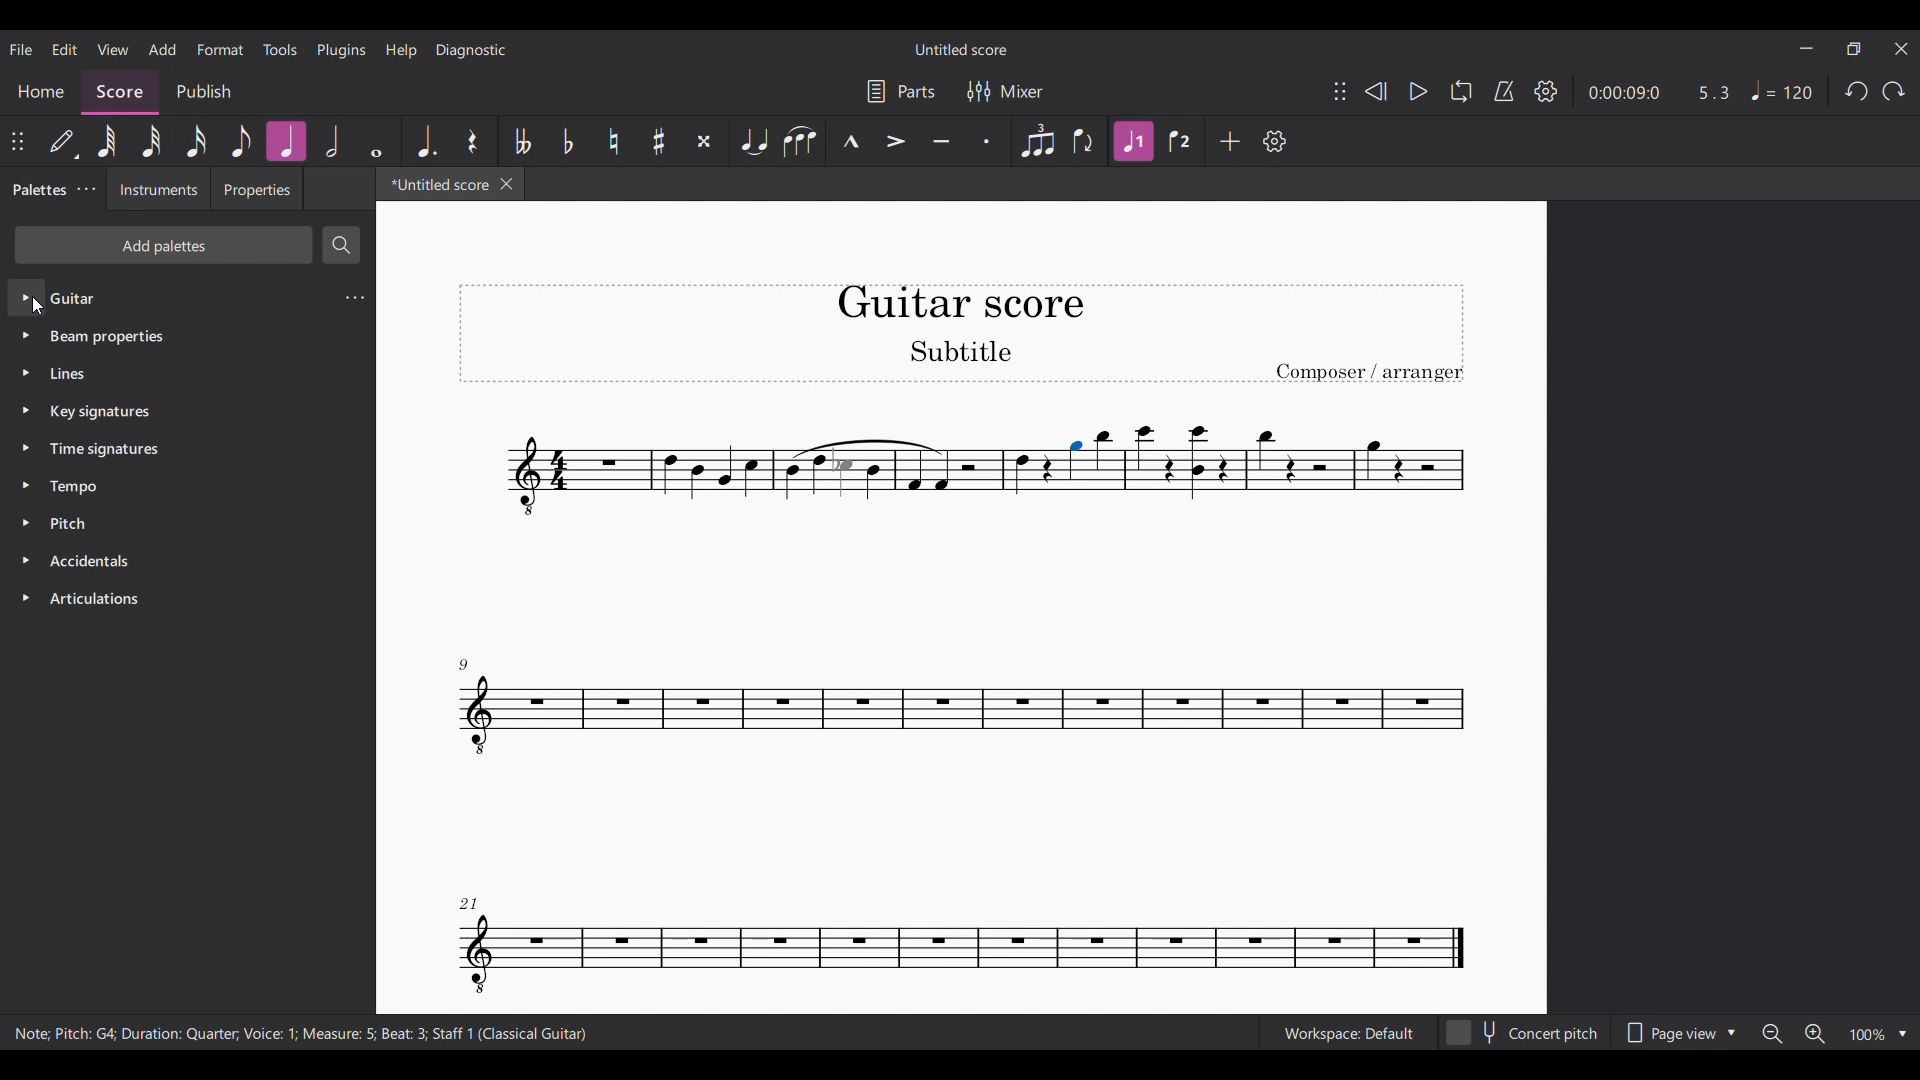 The width and height of the screenshot is (1920, 1080). What do you see at coordinates (104, 449) in the screenshot?
I see `Time signatures palette` at bounding box center [104, 449].